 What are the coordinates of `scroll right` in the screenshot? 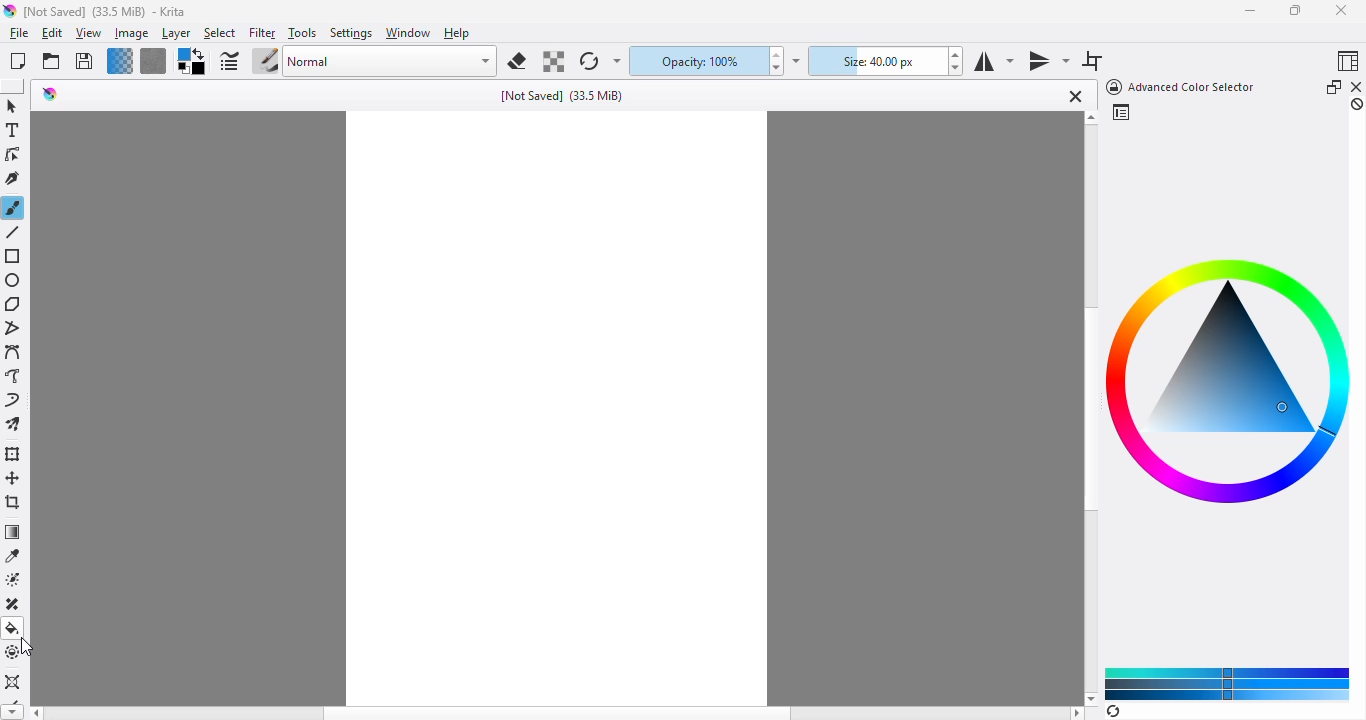 It's located at (1077, 713).